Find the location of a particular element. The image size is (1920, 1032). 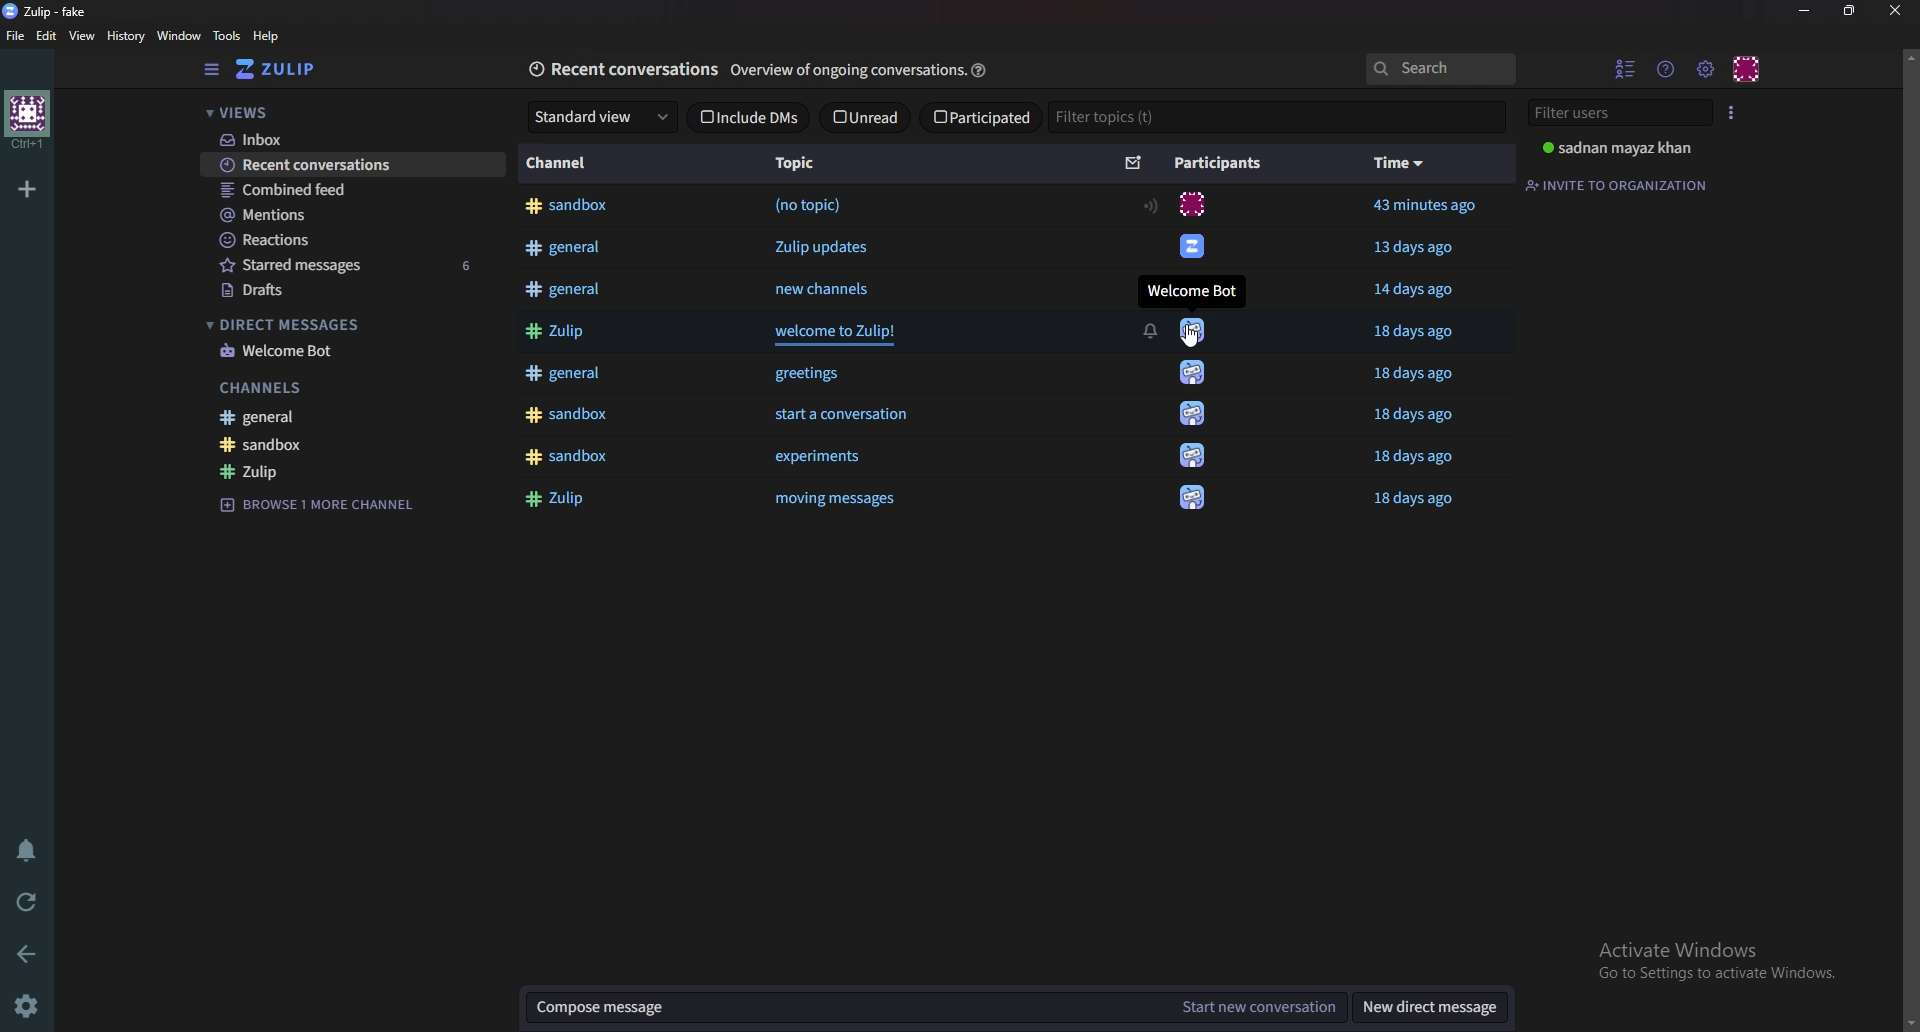

User list style is located at coordinates (1734, 112).